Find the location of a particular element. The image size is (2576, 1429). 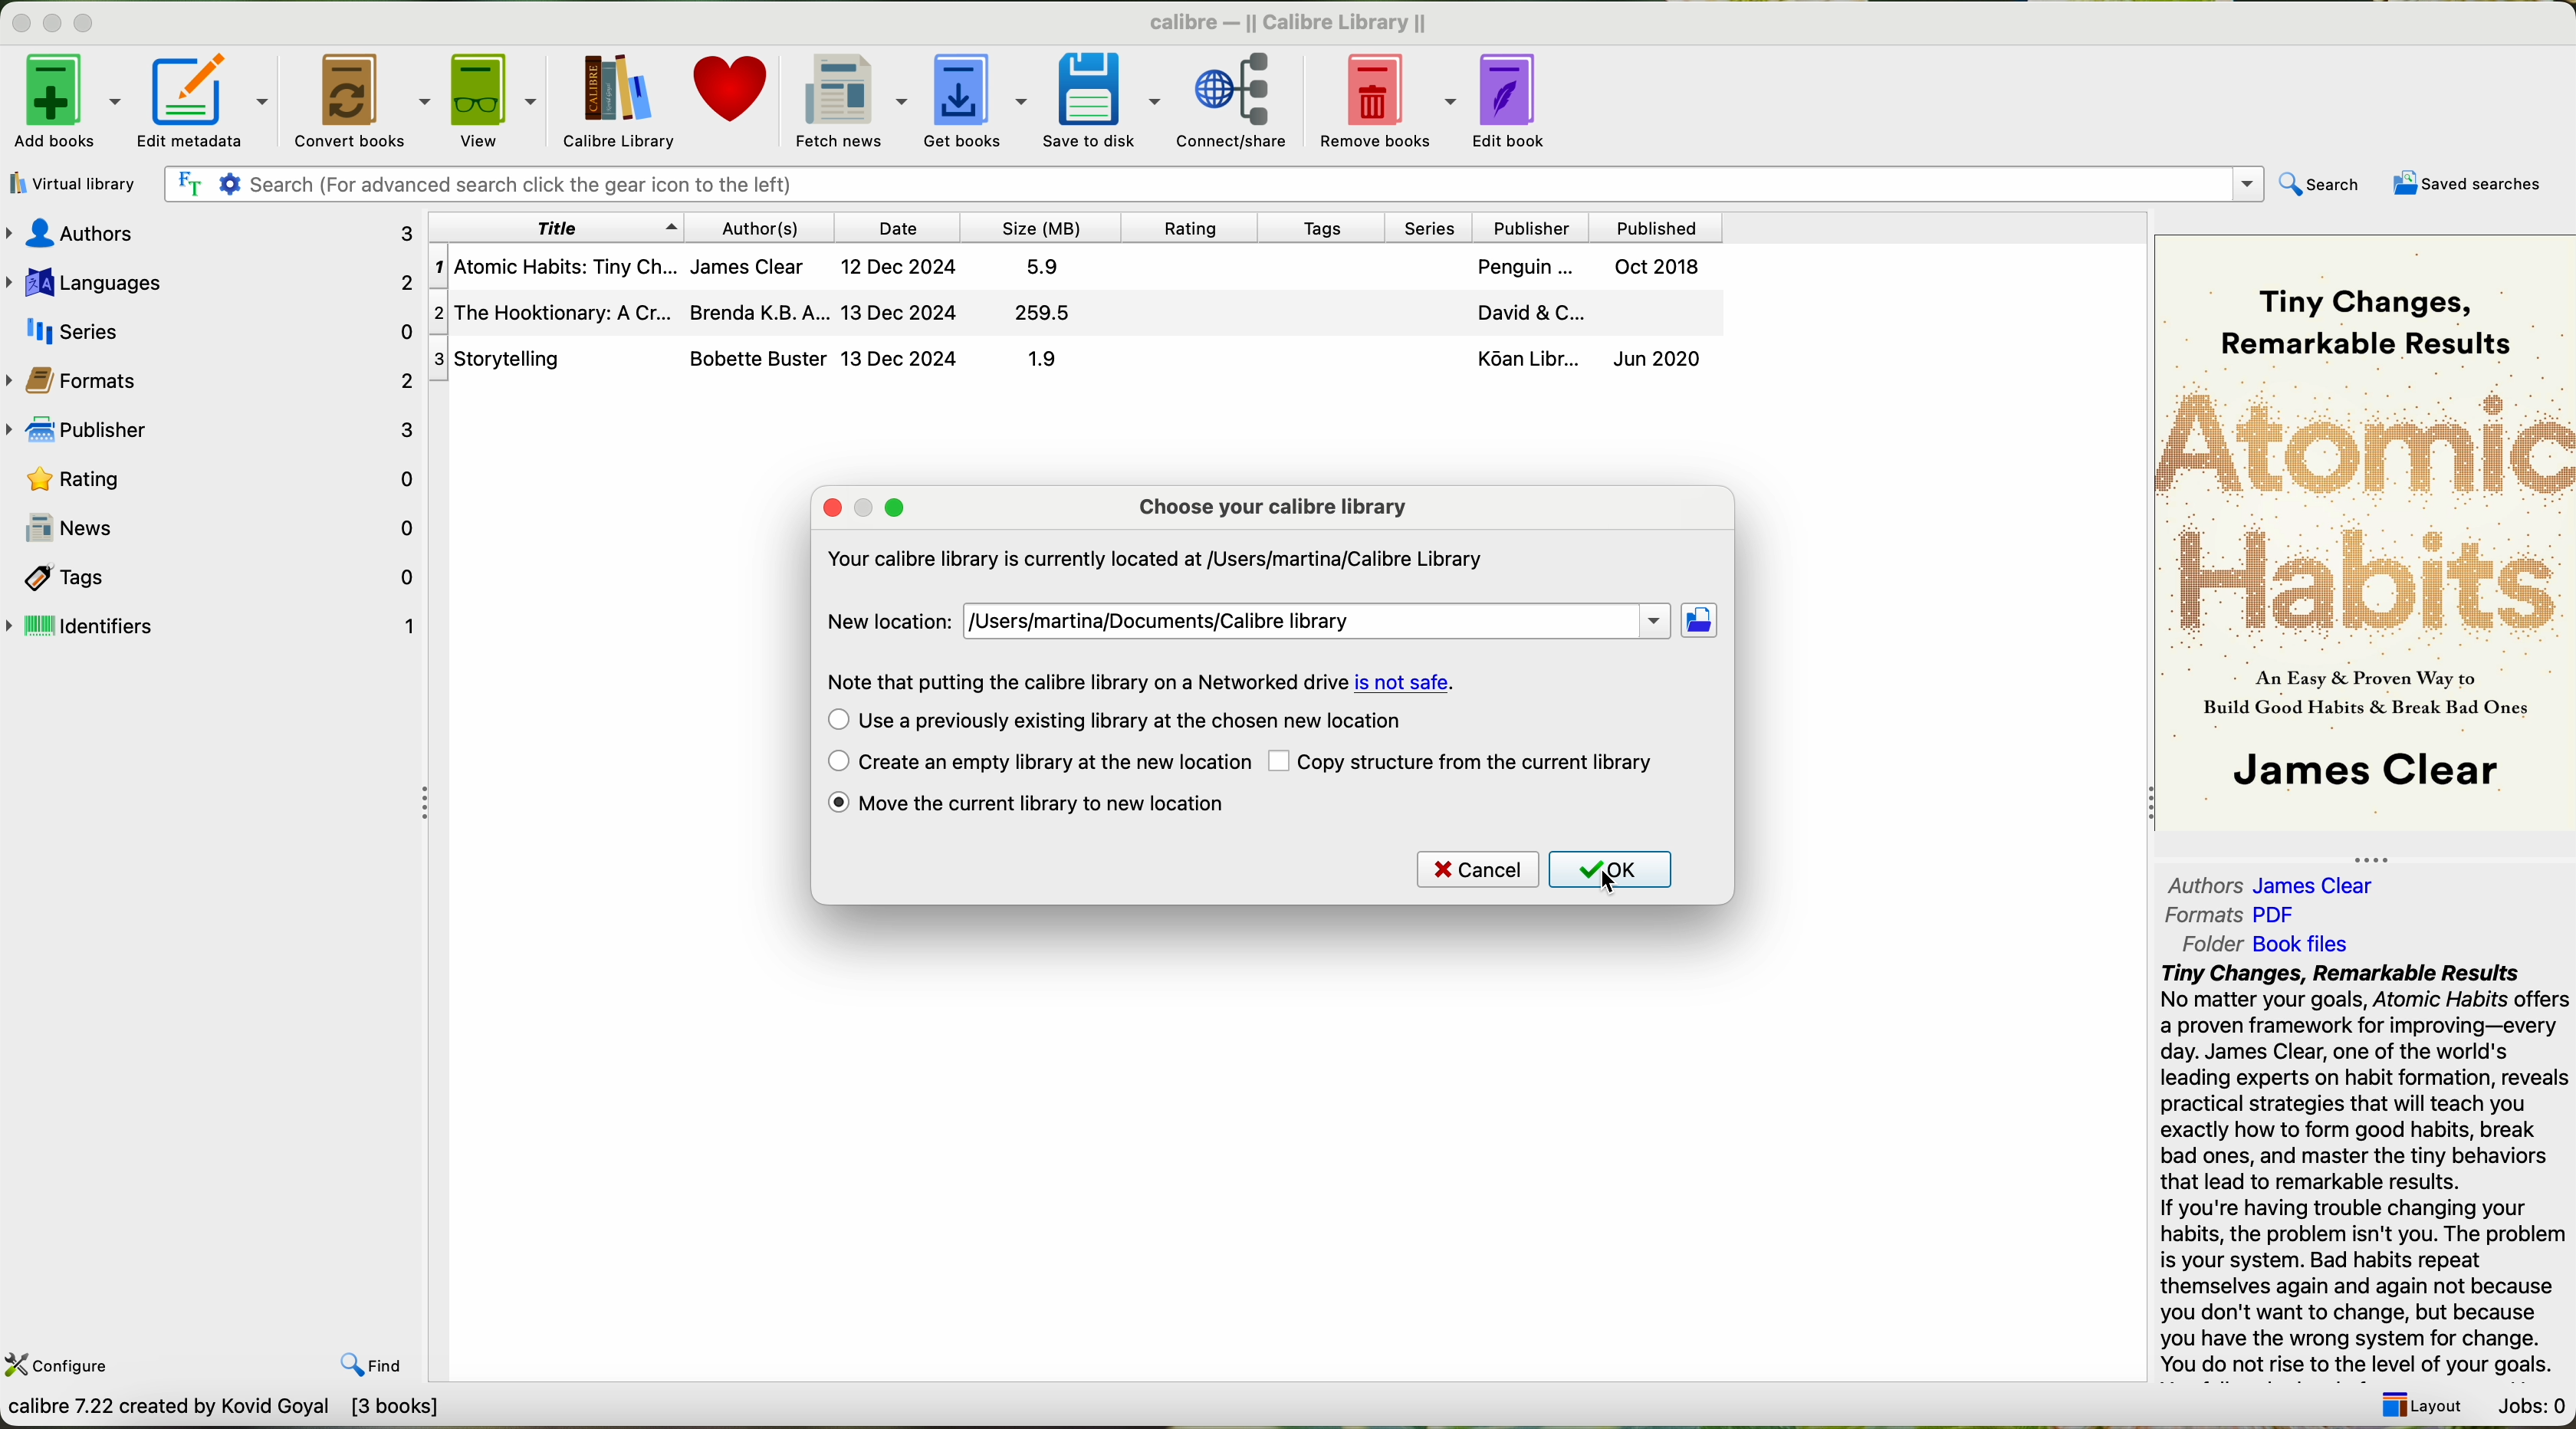

Jobs: 0 is located at coordinates (2531, 1405).